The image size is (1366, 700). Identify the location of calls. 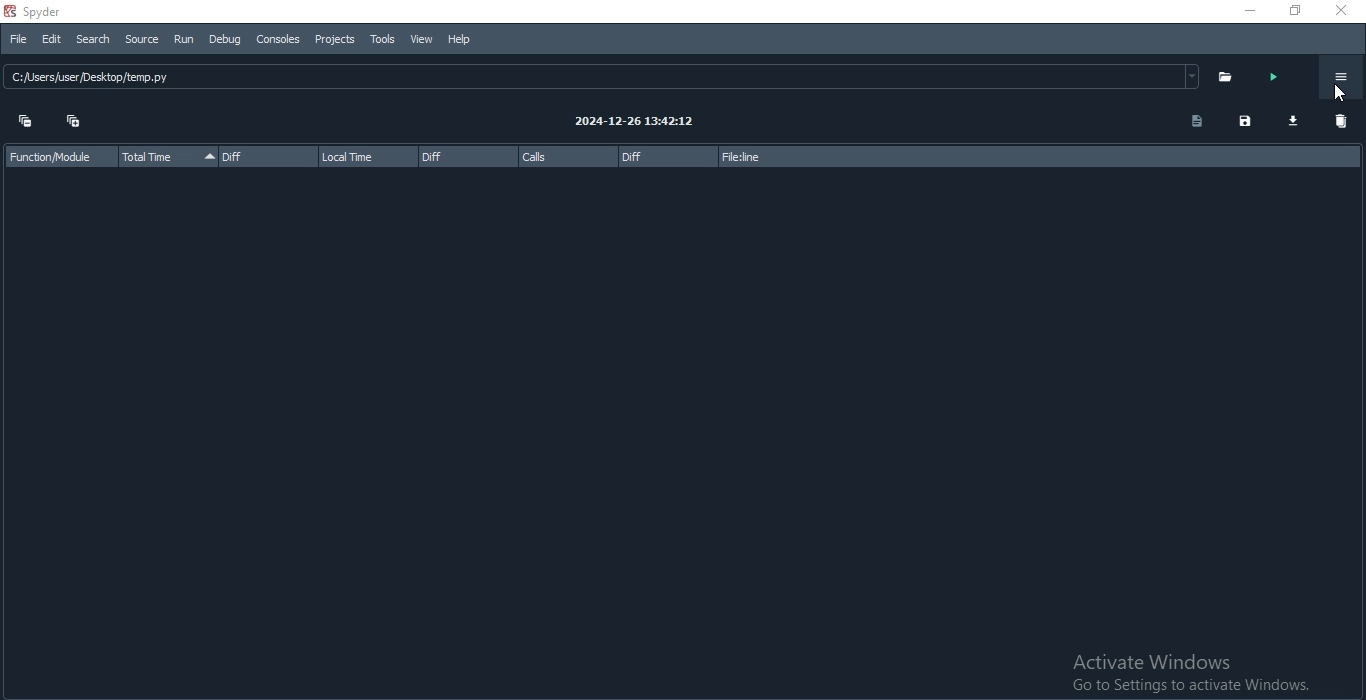
(567, 156).